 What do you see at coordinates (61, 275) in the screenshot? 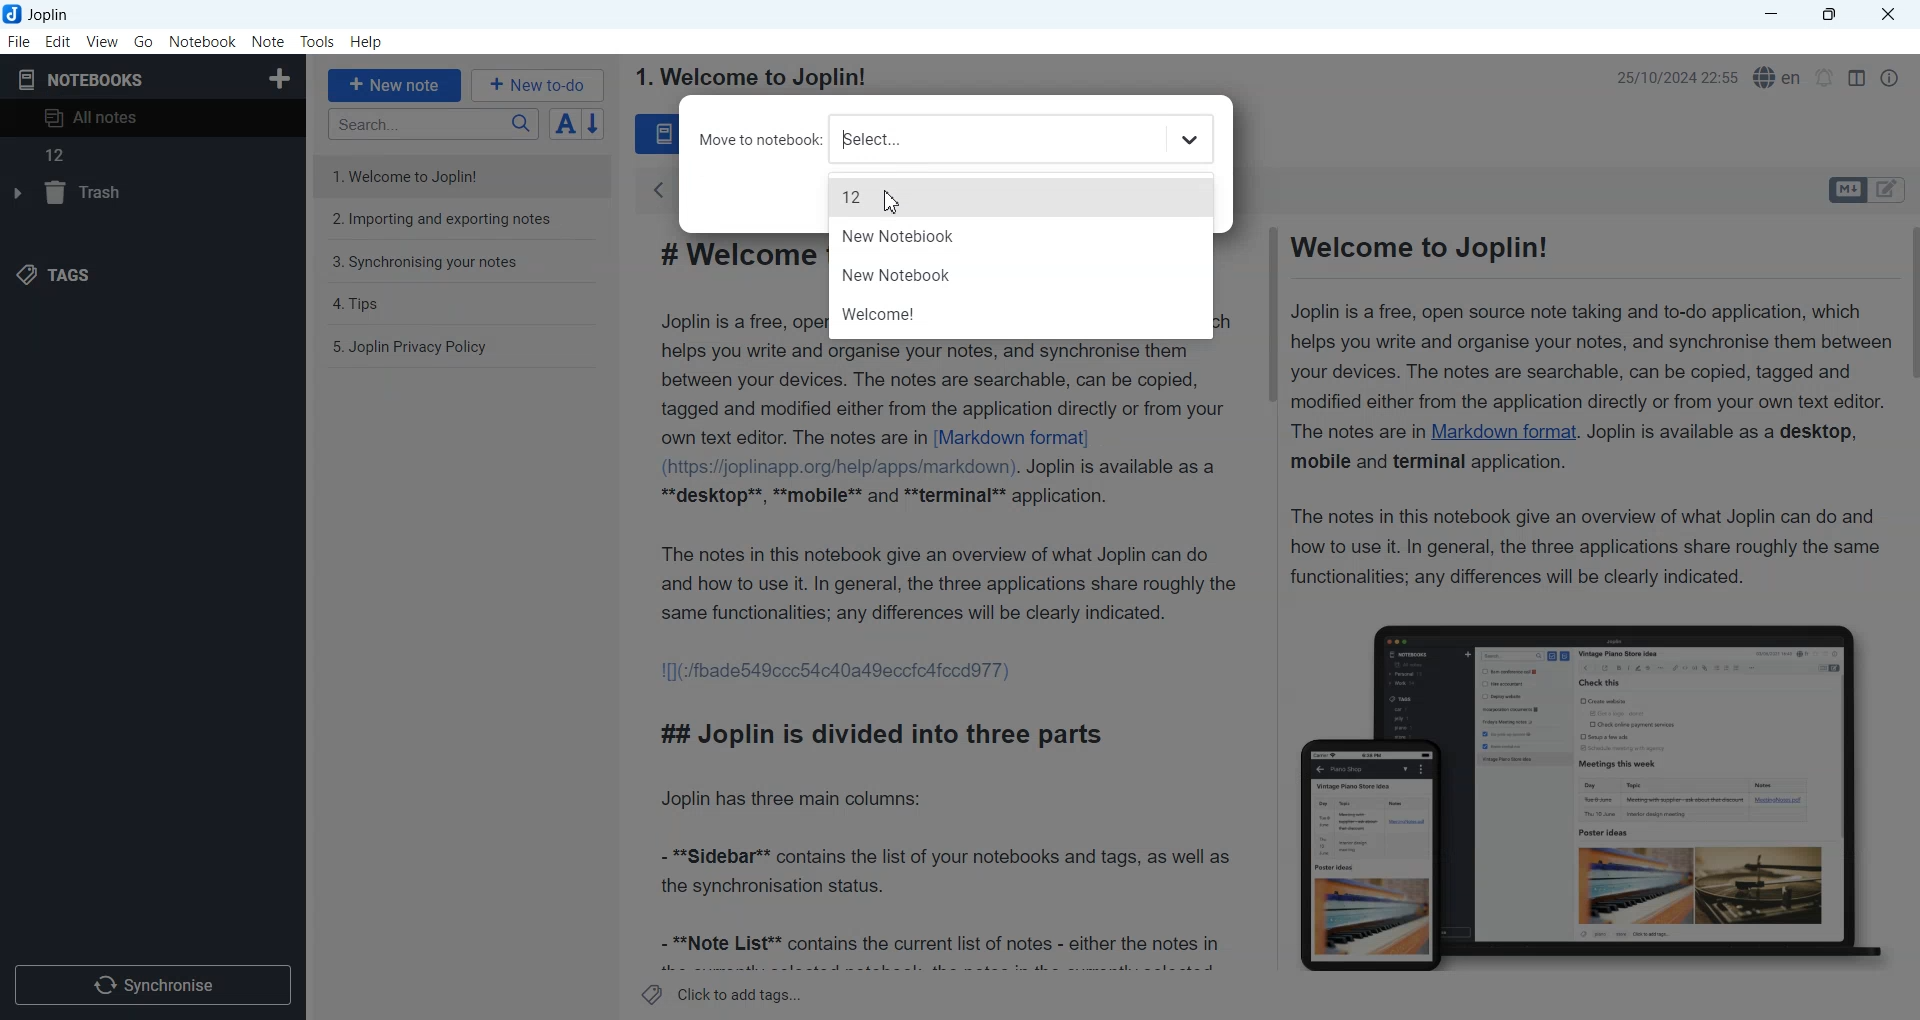
I see `Tags` at bounding box center [61, 275].